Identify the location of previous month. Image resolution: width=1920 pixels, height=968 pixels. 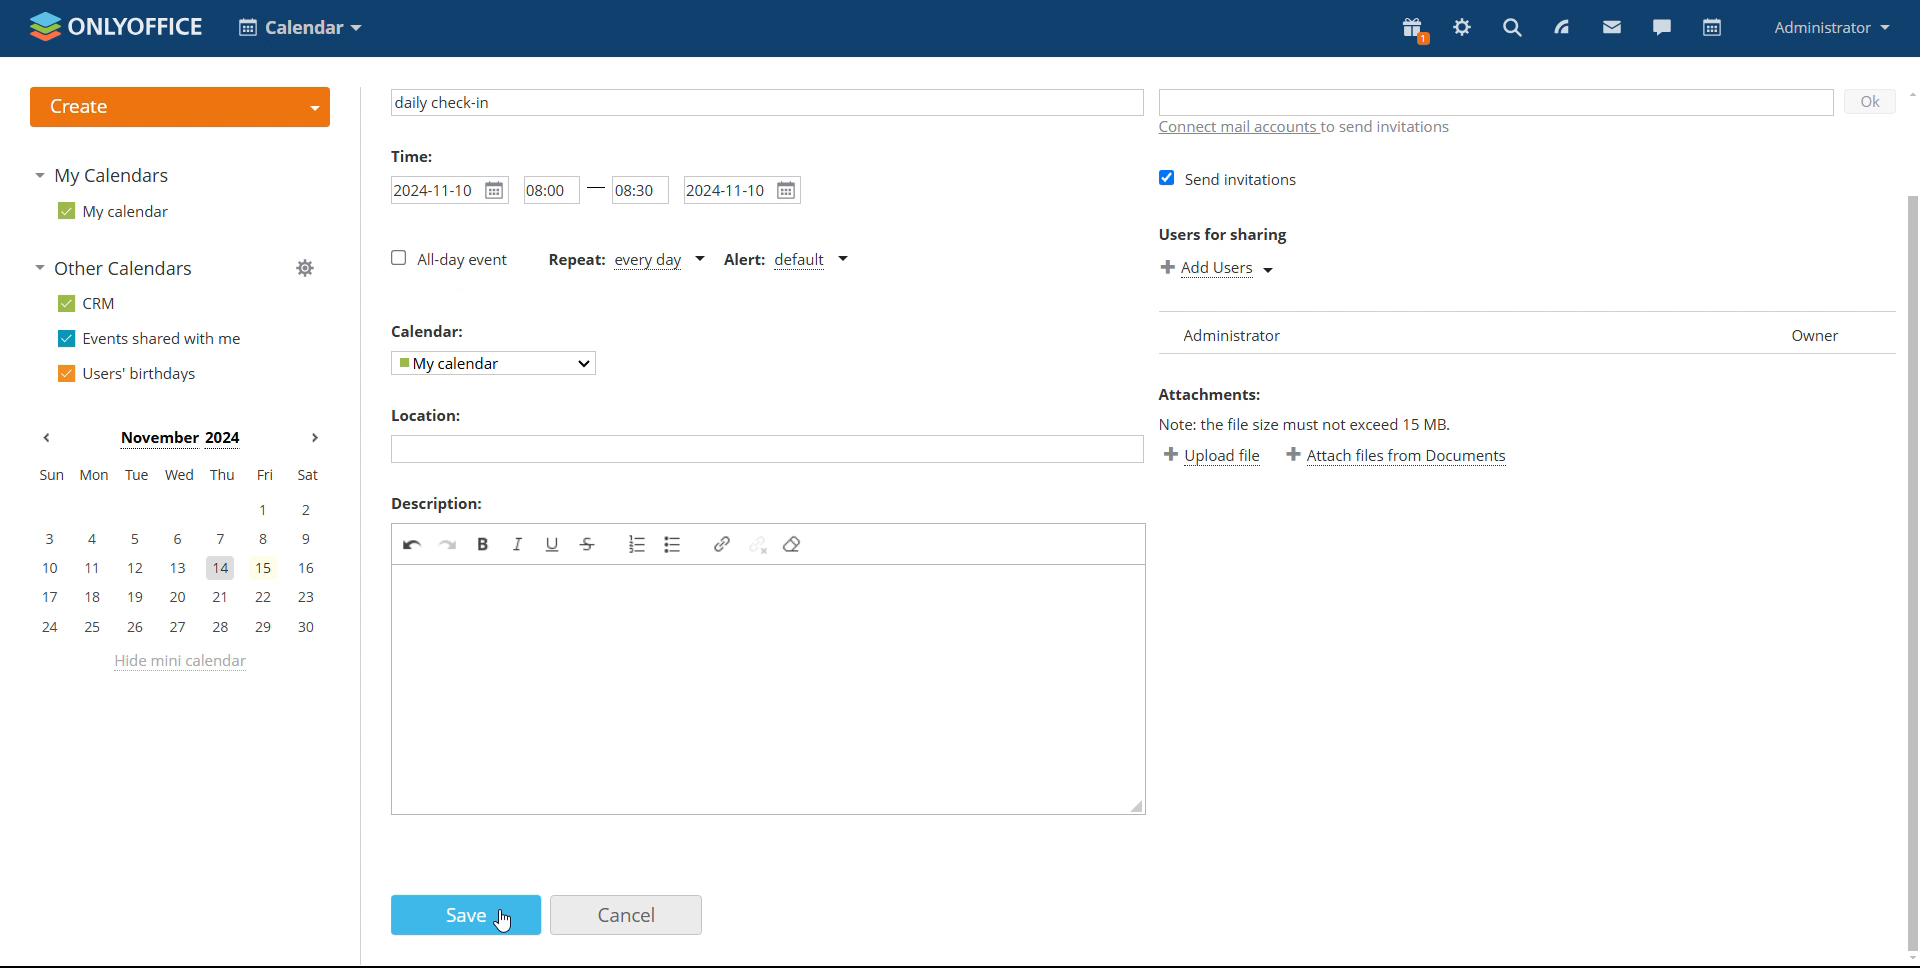
(46, 439).